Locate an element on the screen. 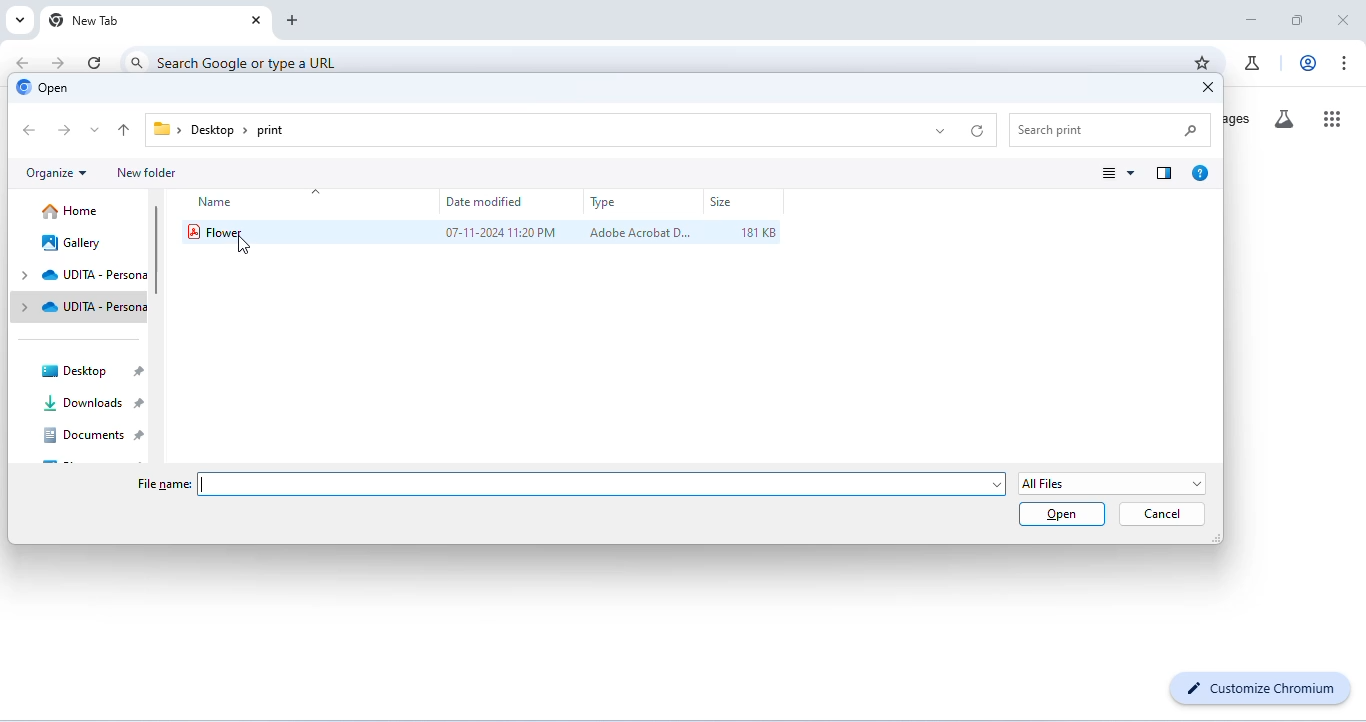 The height and width of the screenshot is (722, 1366). add new tab is located at coordinates (295, 21).